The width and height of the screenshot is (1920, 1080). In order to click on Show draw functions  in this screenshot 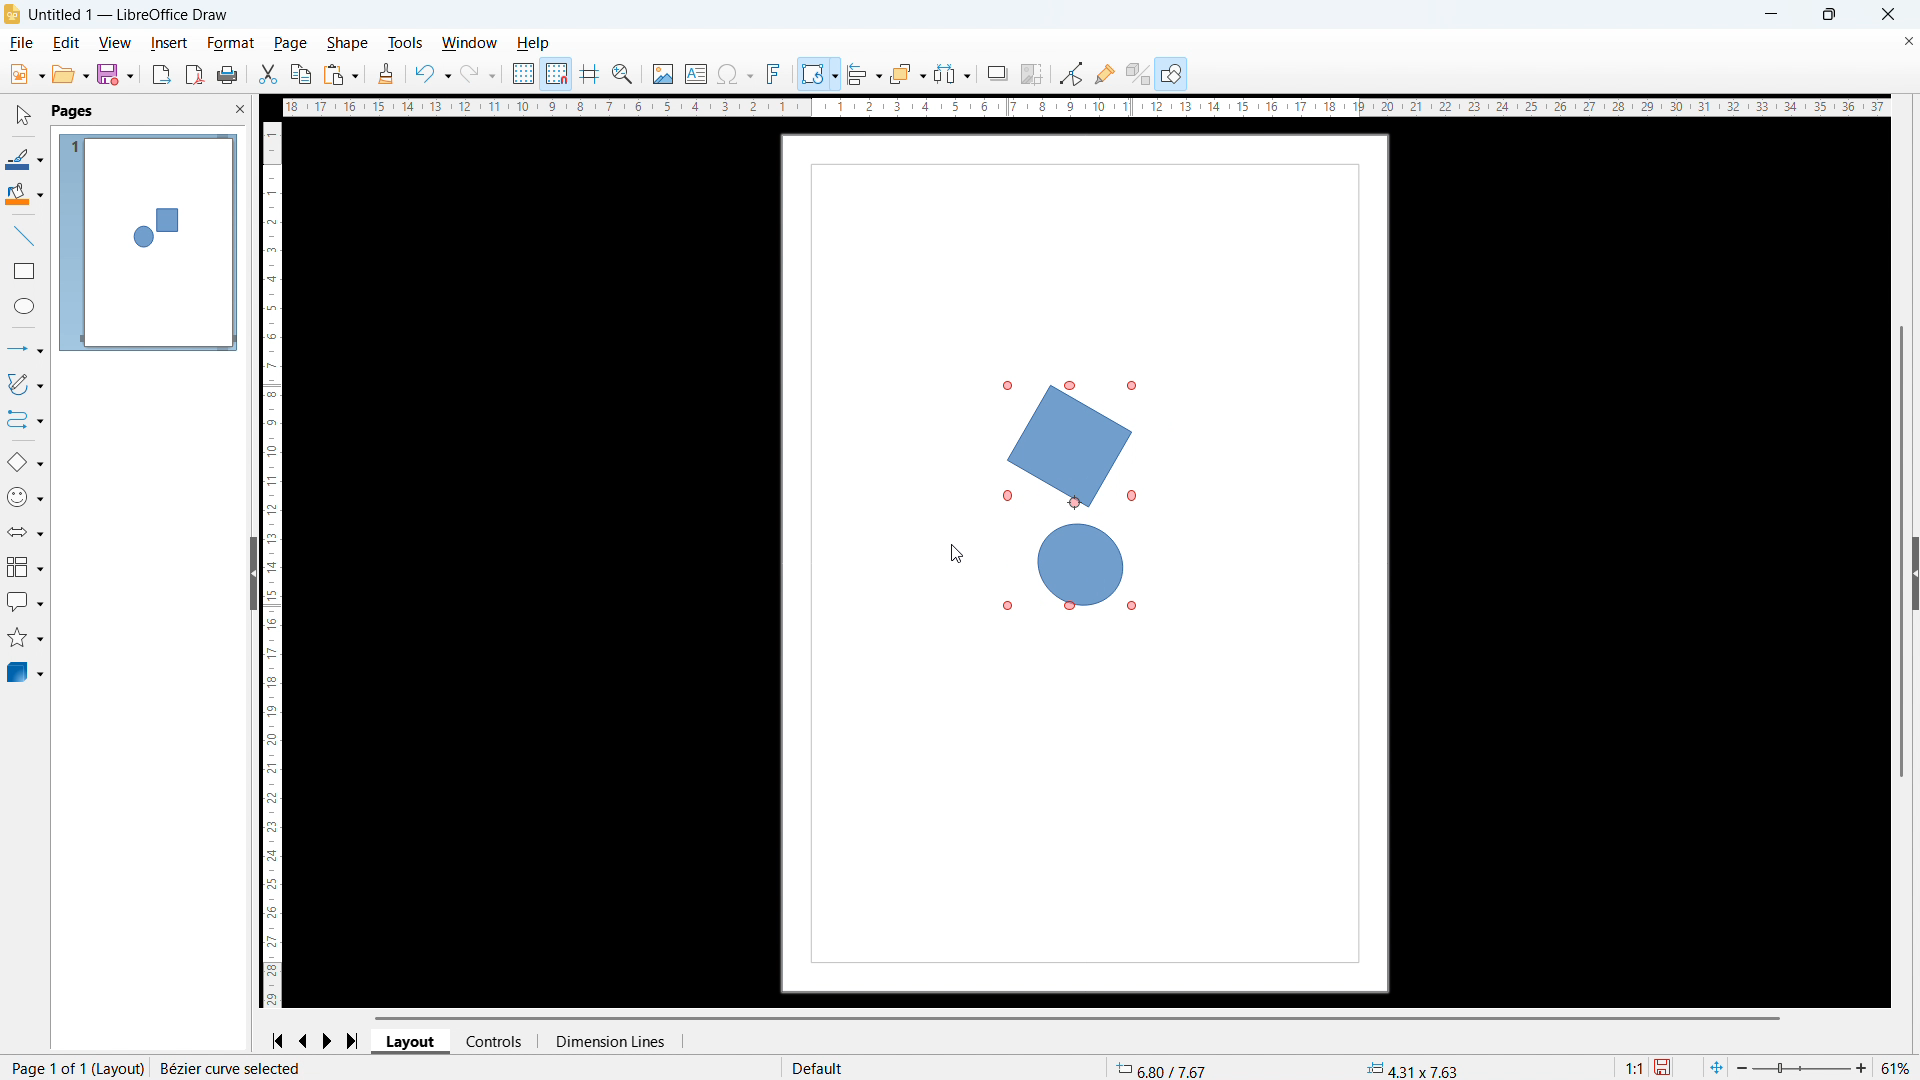, I will do `click(1172, 73)`.